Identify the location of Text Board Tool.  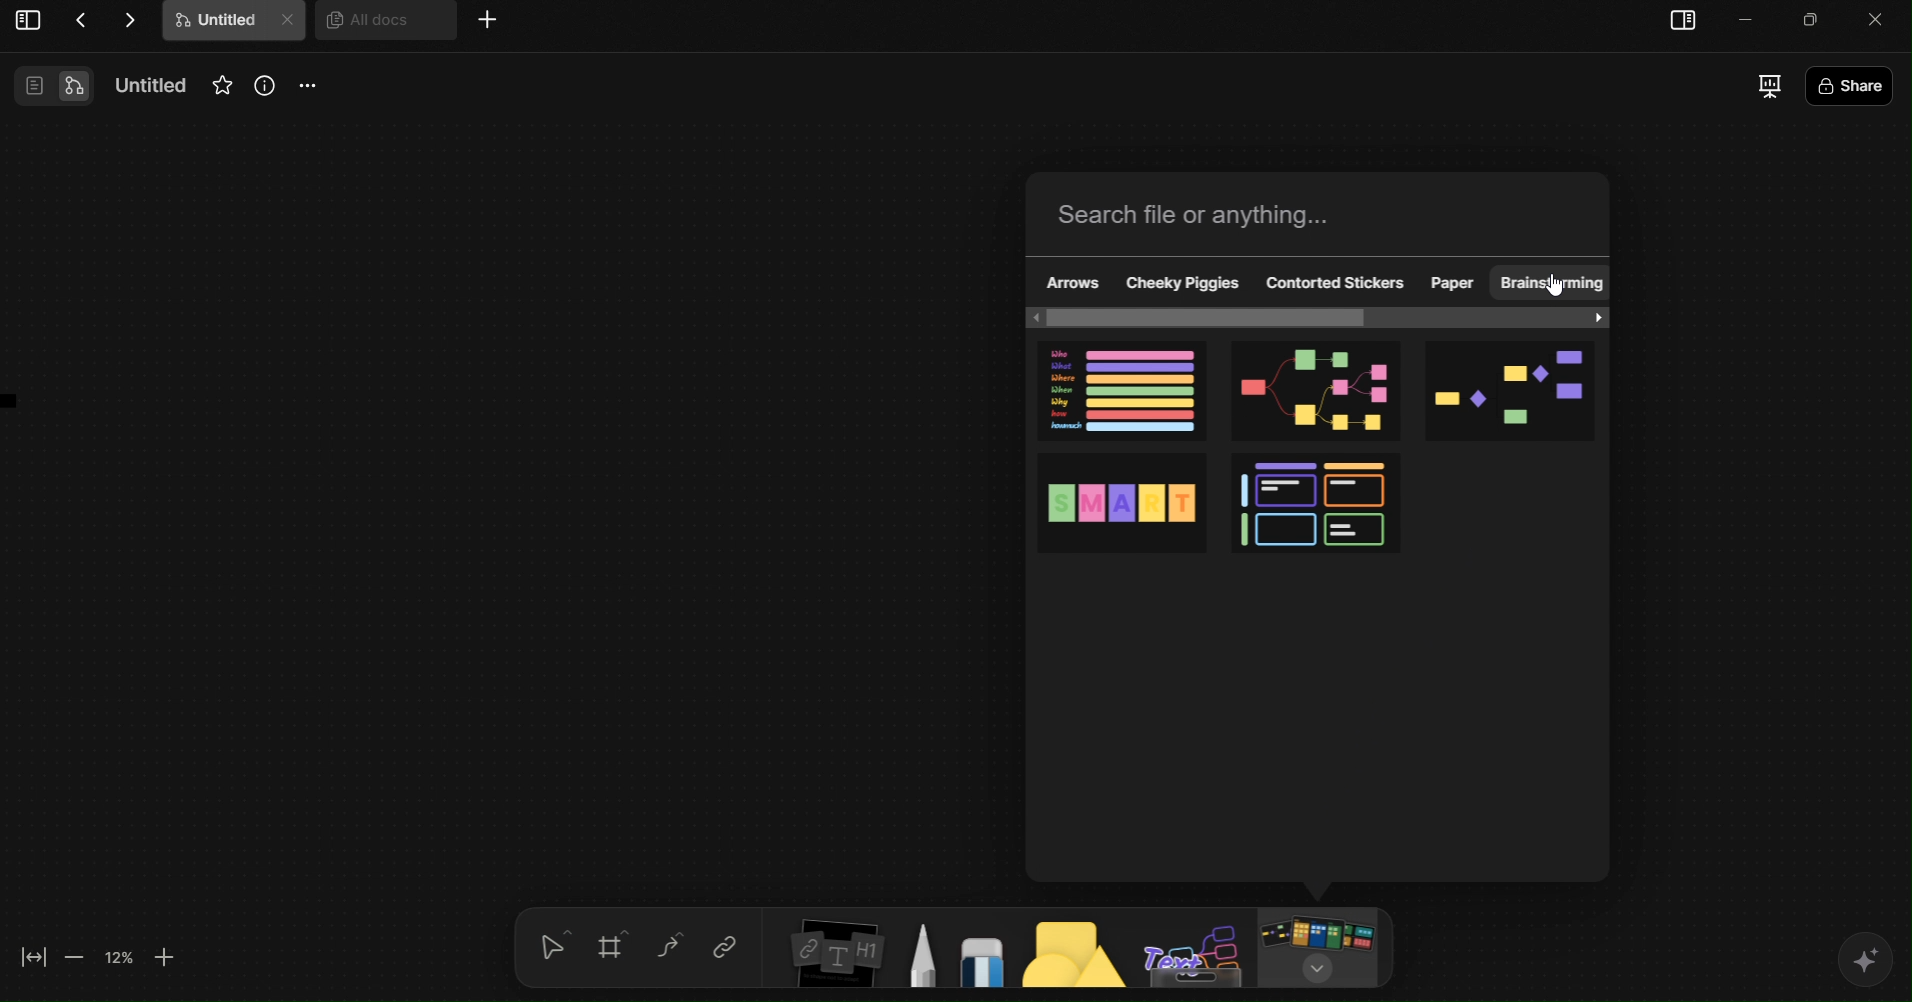
(1194, 952).